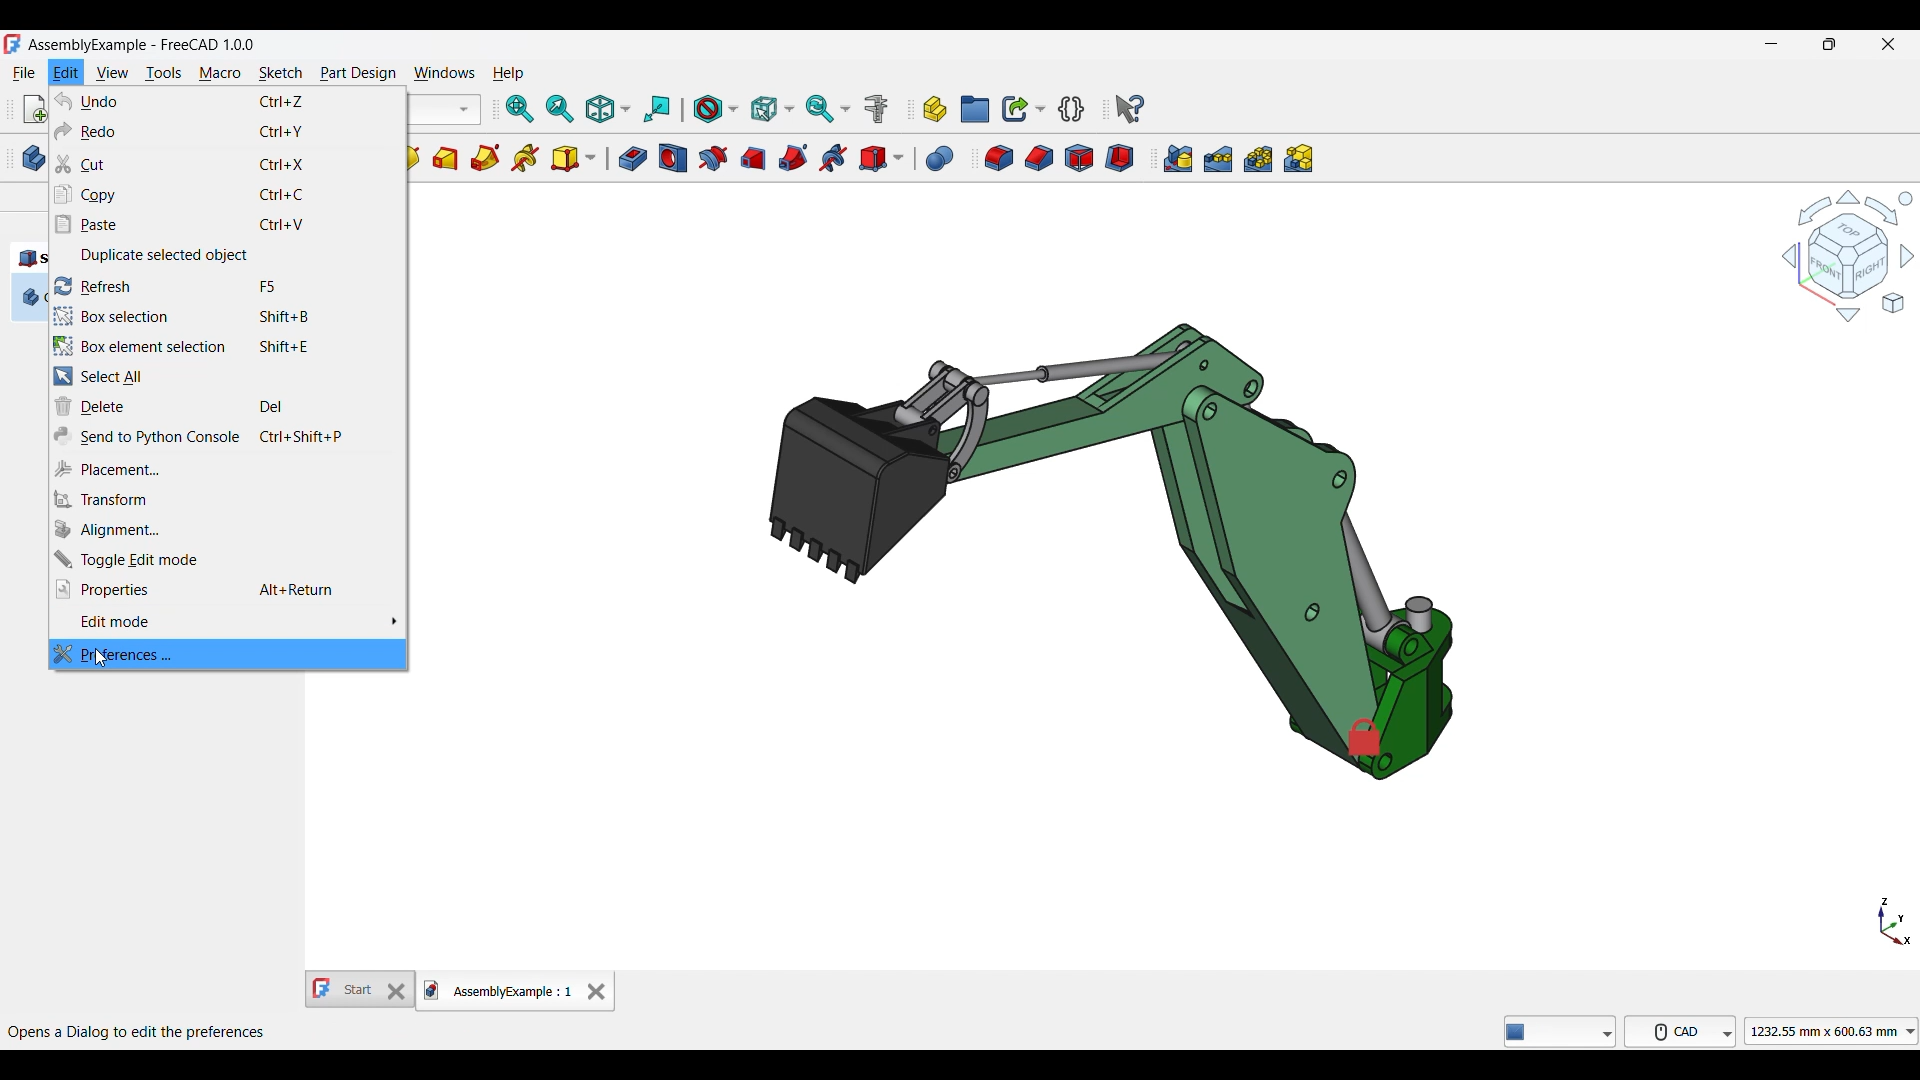  What do you see at coordinates (486, 158) in the screenshot?
I see `Additve pipe` at bounding box center [486, 158].